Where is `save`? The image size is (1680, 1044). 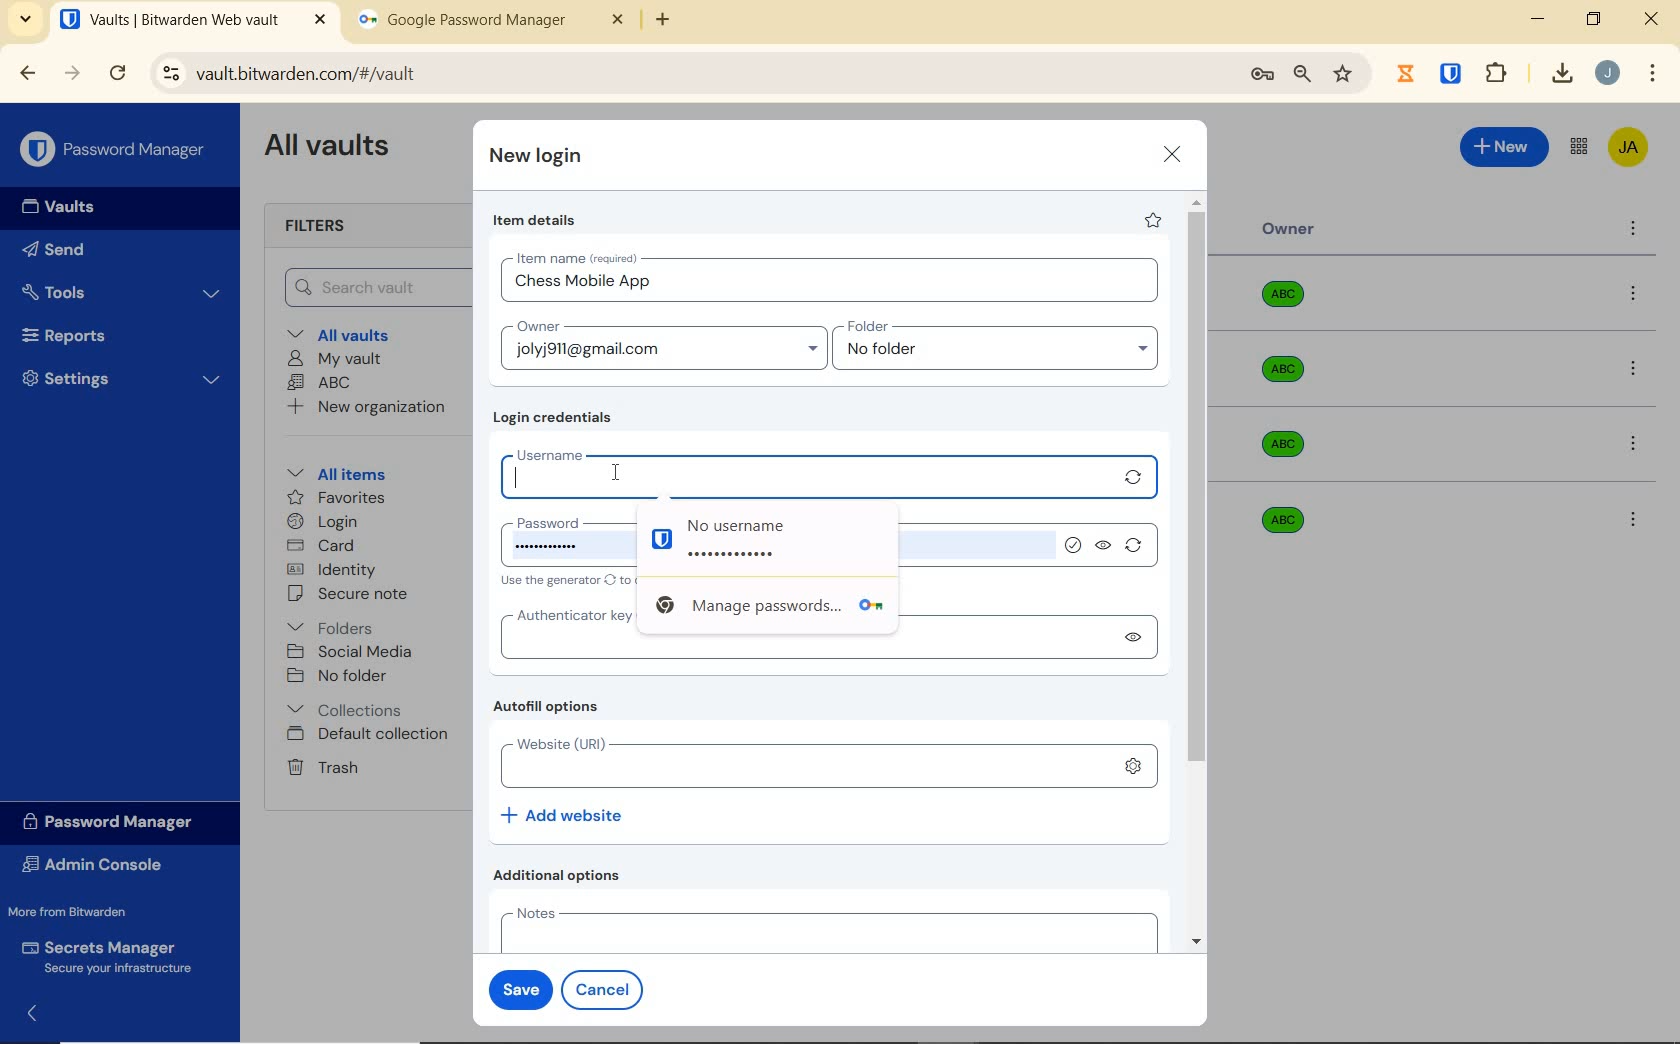 save is located at coordinates (516, 987).